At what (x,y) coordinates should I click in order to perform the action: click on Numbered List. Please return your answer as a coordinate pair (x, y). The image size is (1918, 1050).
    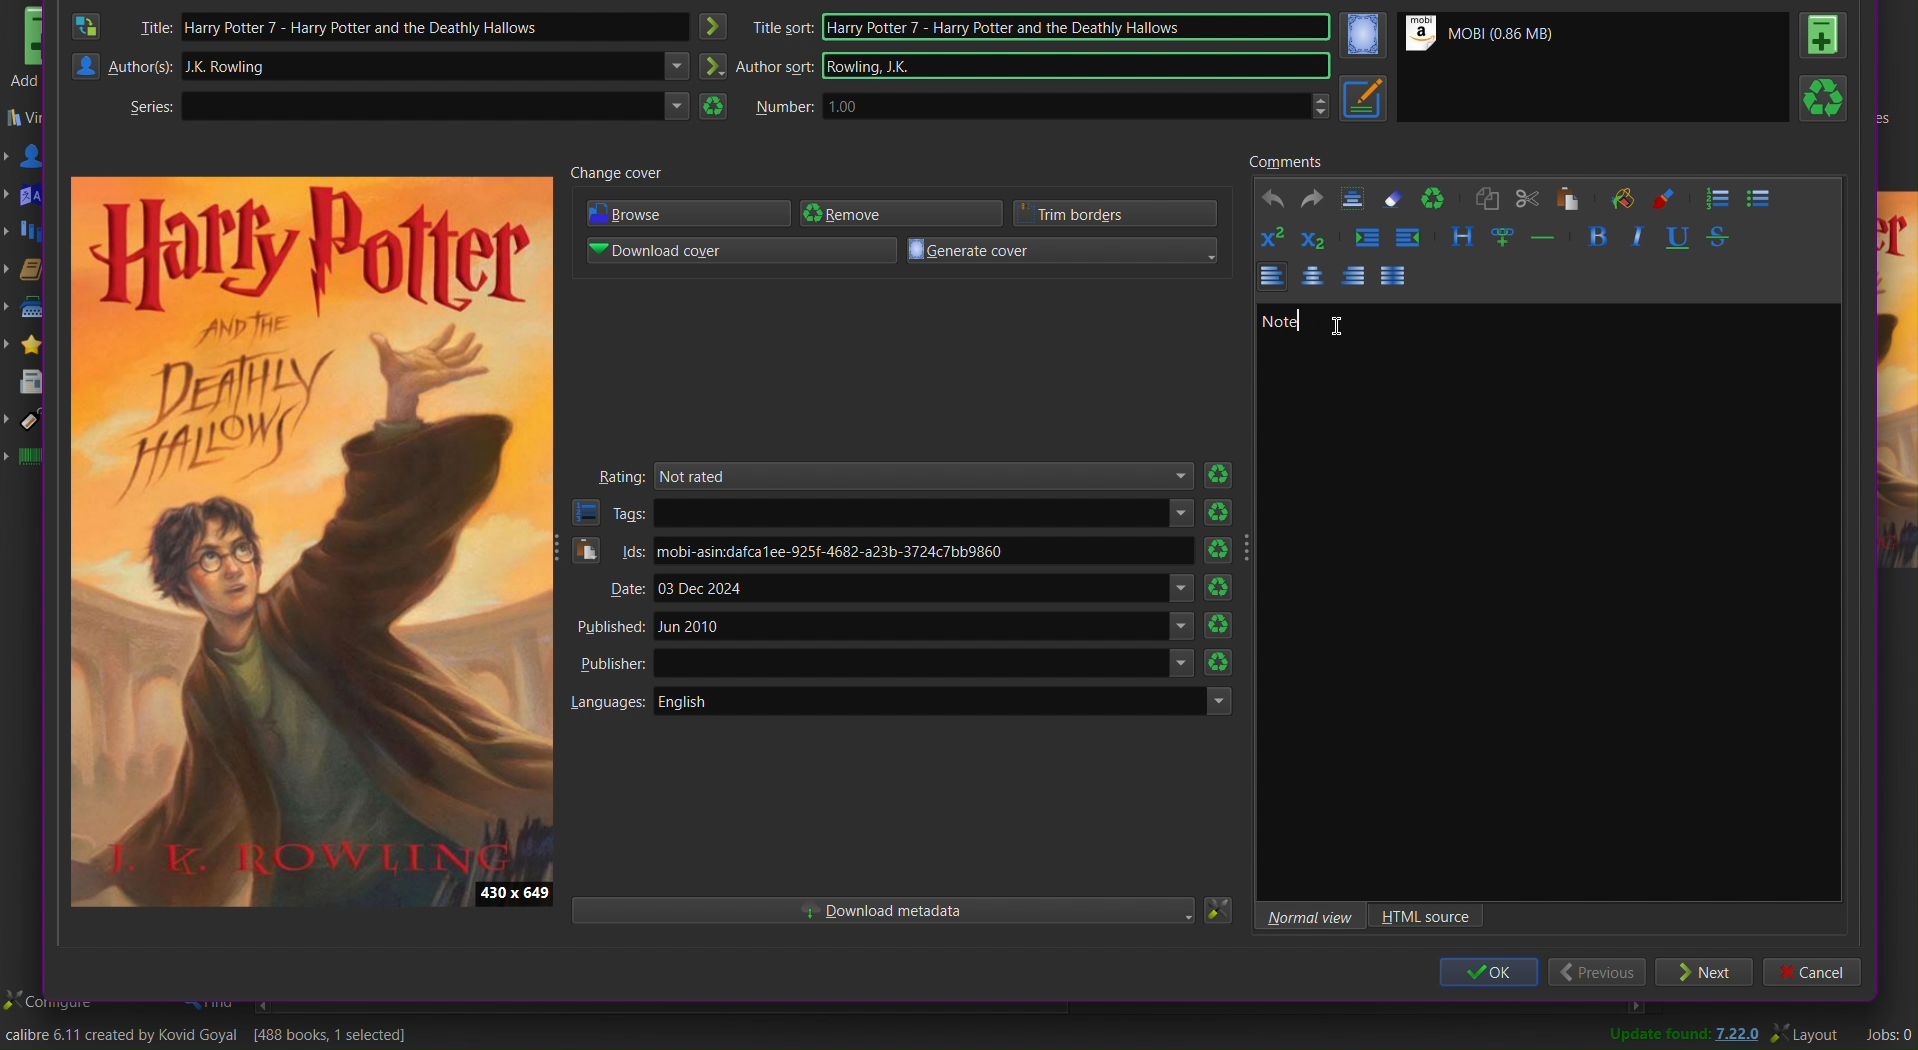
    Looking at the image, I should click on (1720, 198).